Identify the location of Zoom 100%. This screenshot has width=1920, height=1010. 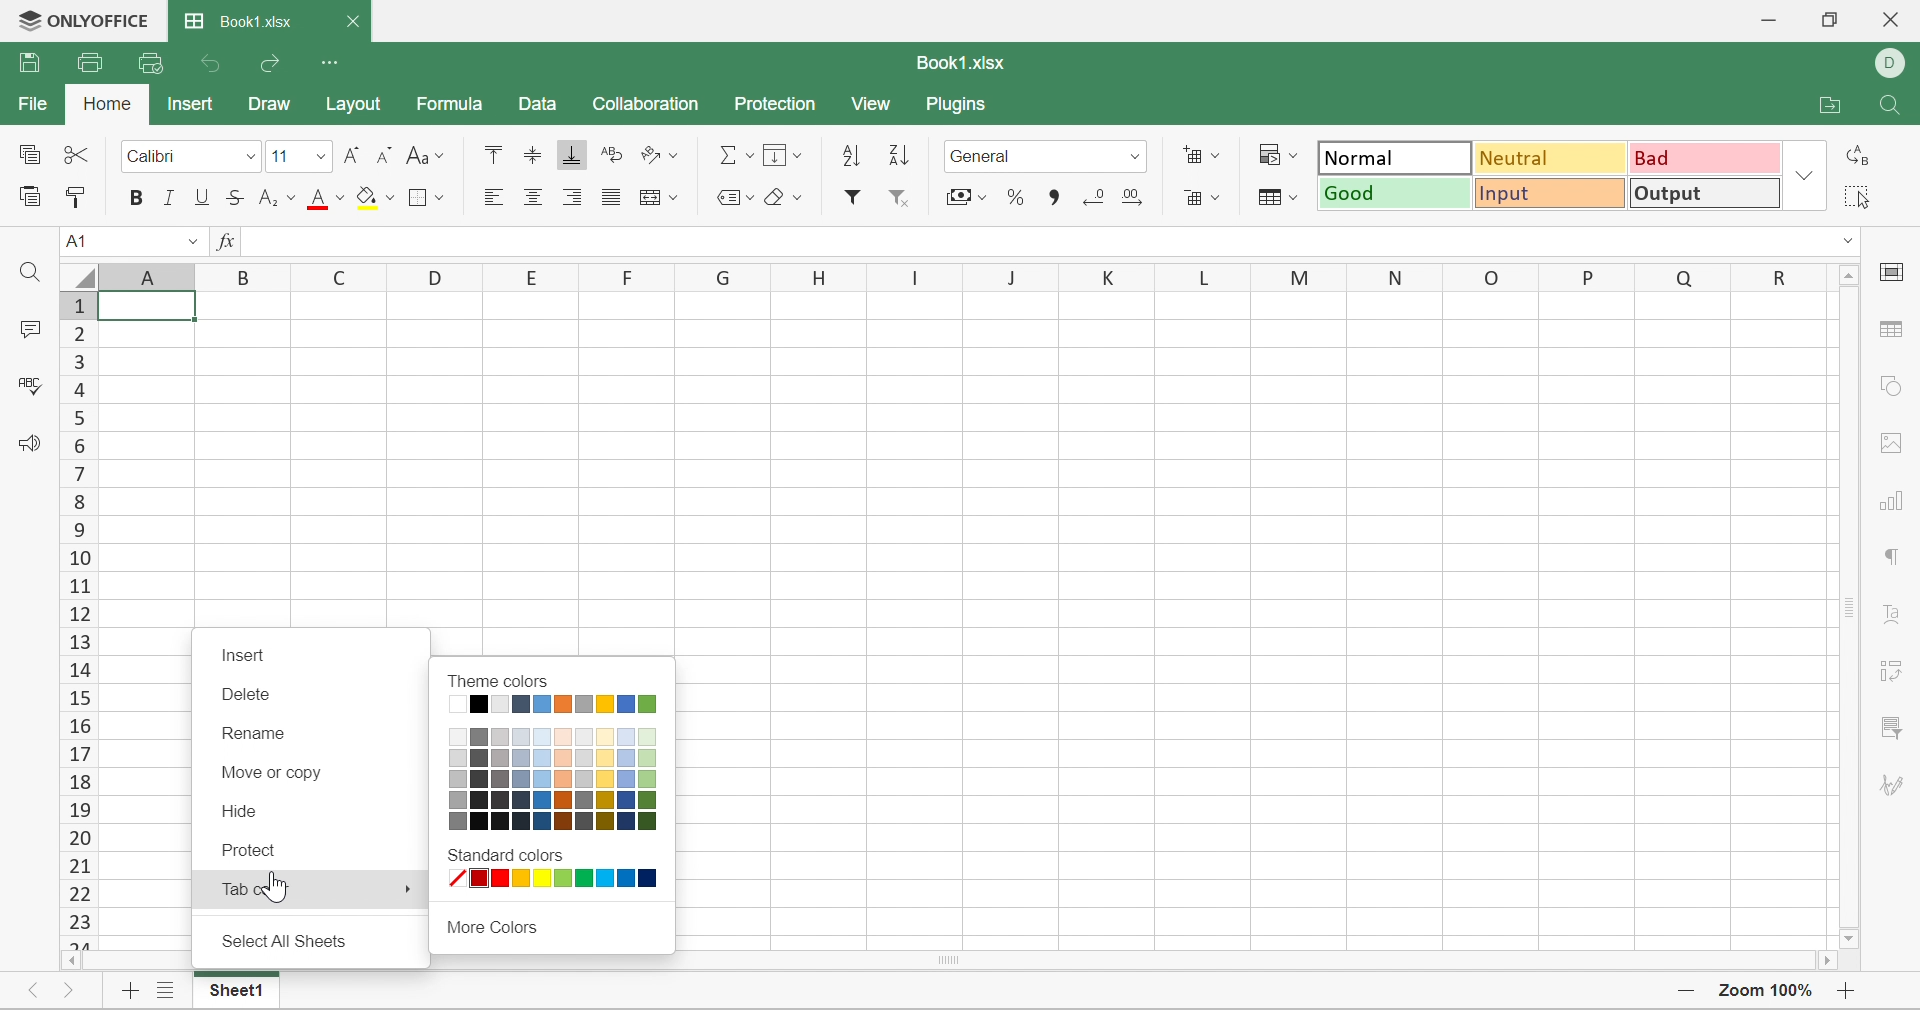
(1767, 993).